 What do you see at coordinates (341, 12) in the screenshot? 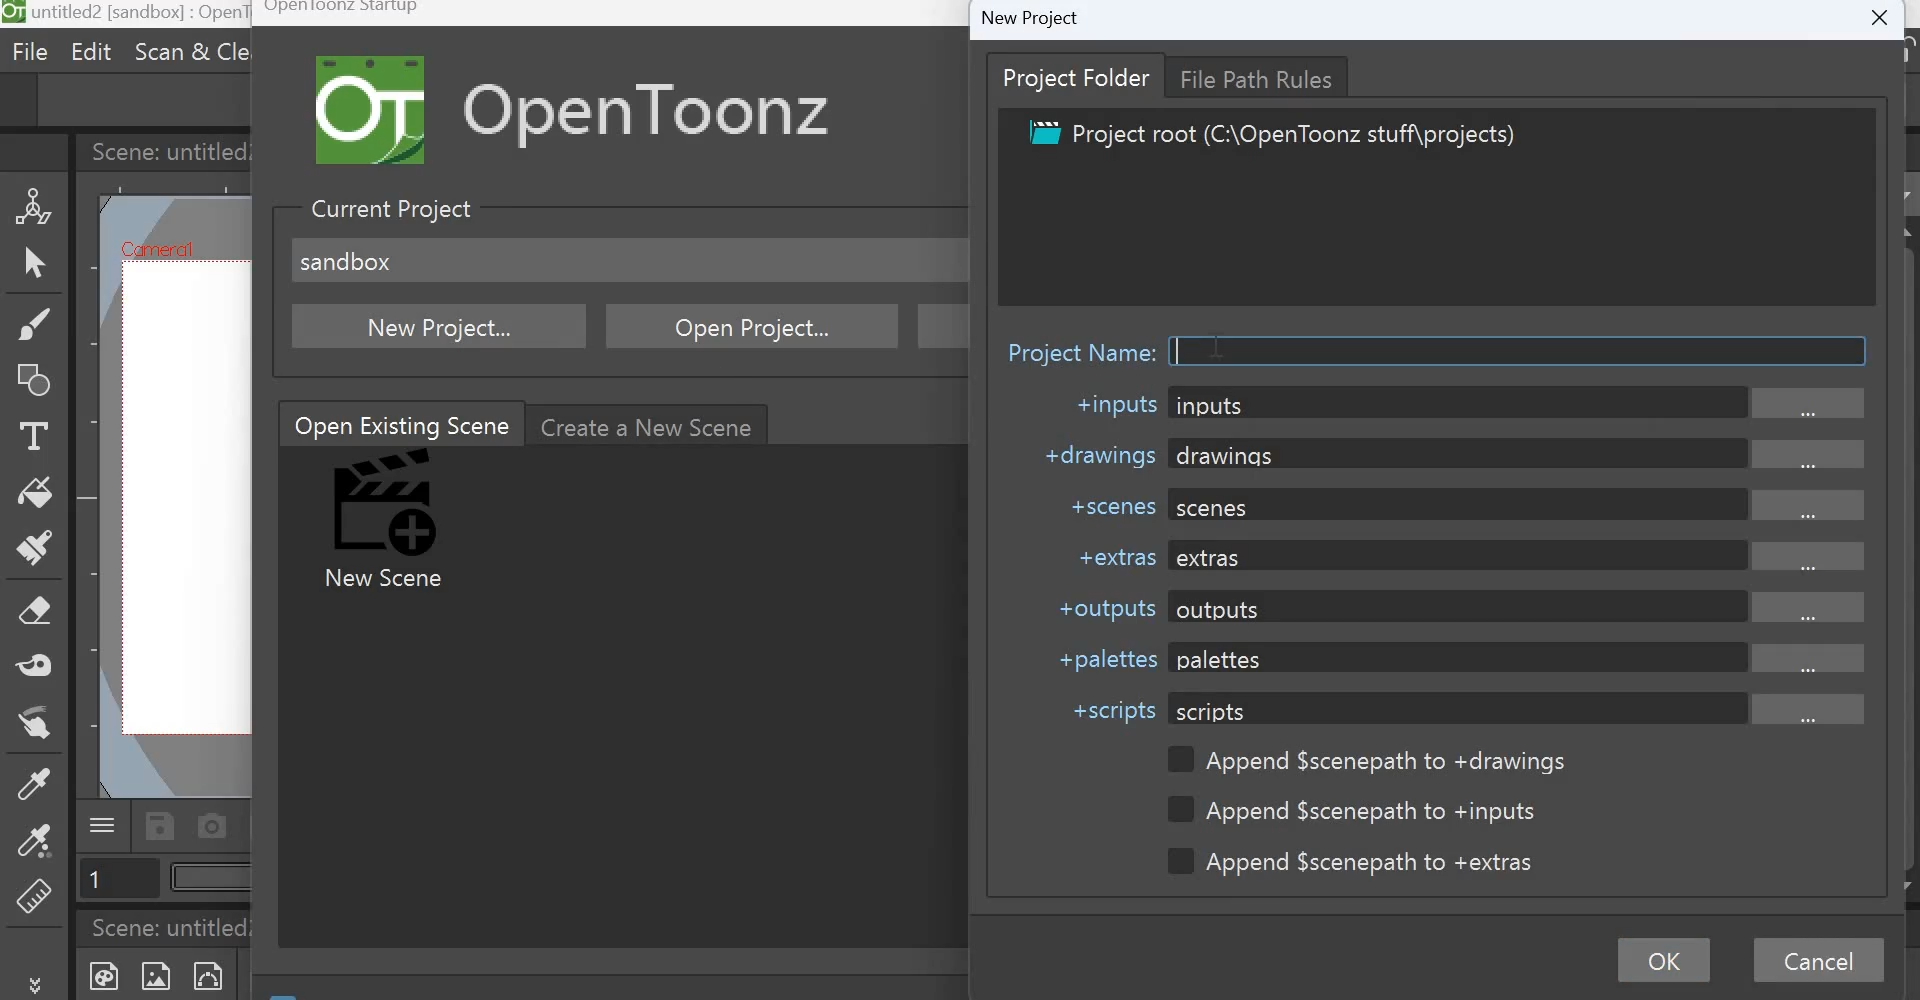
I see `Opentoonz Startup` at bounding box center [341, 12].